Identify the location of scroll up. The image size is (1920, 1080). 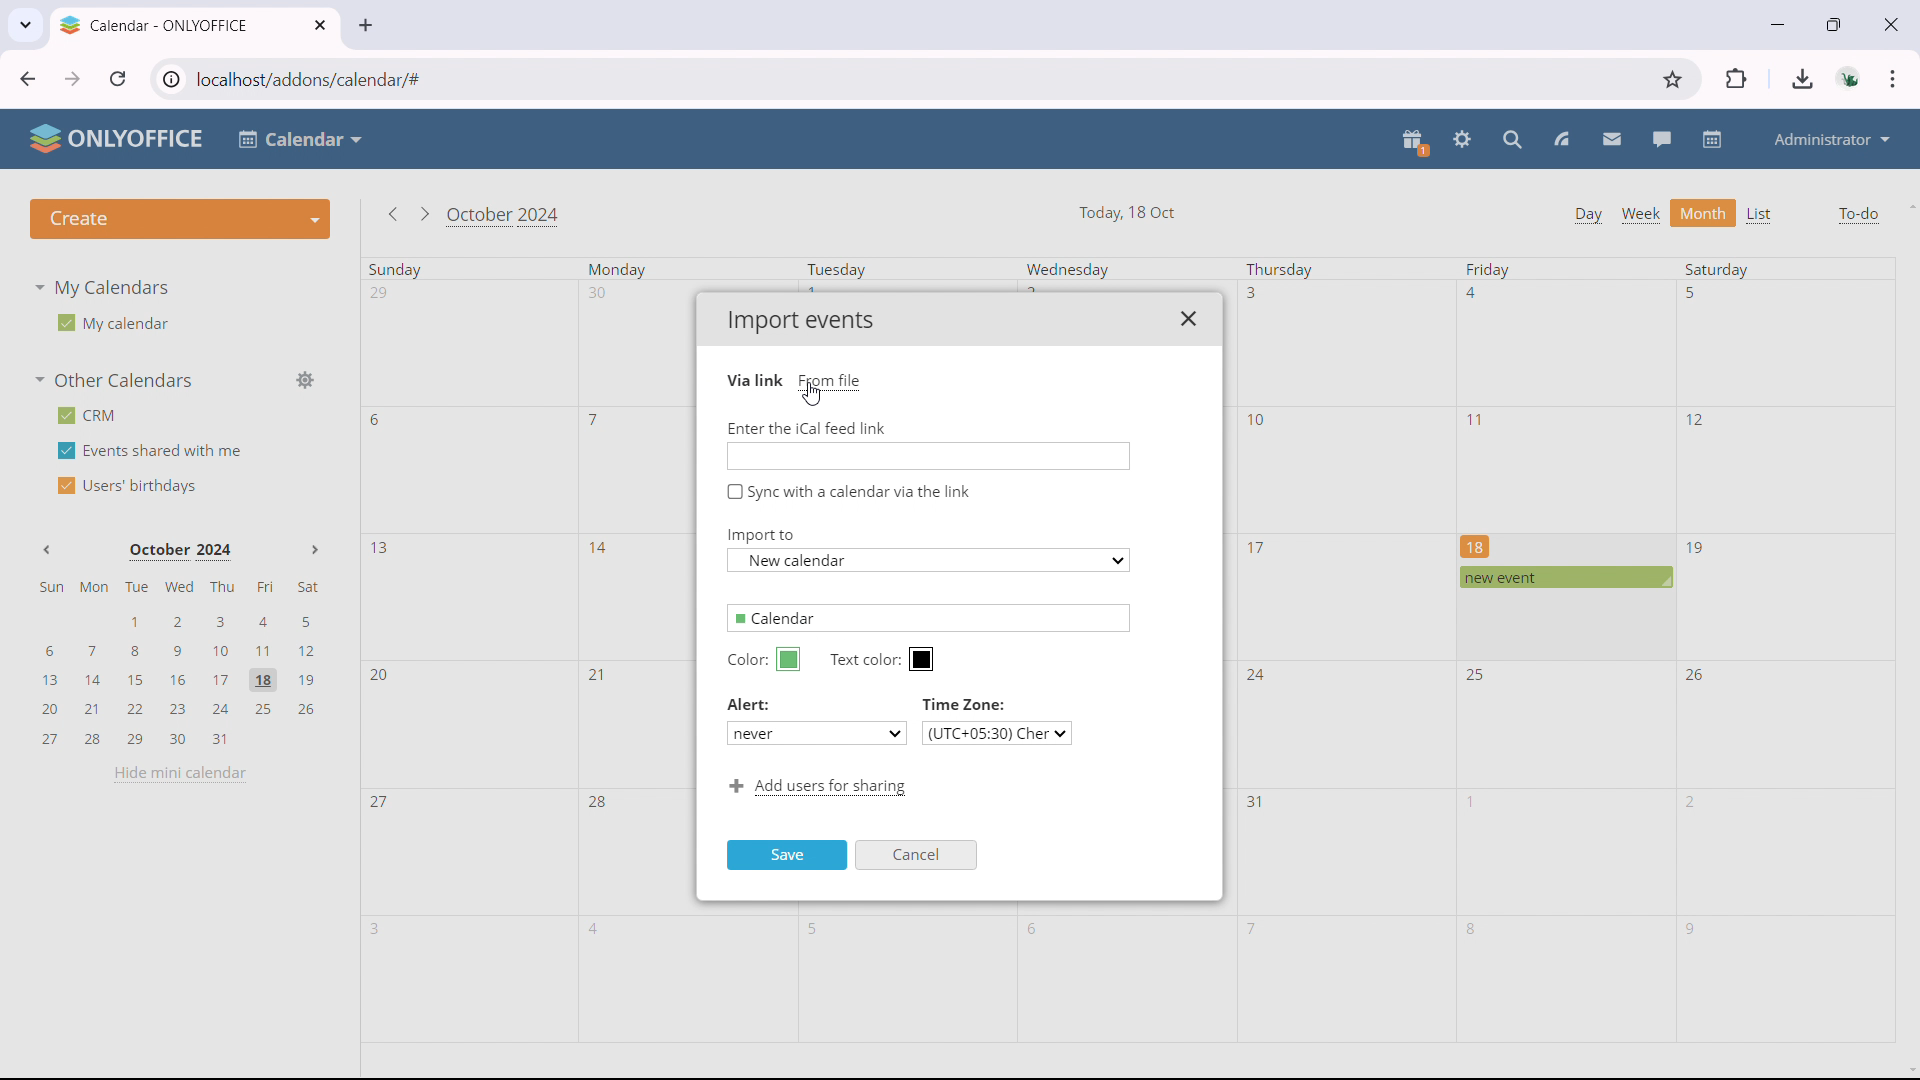
(1908, 205).